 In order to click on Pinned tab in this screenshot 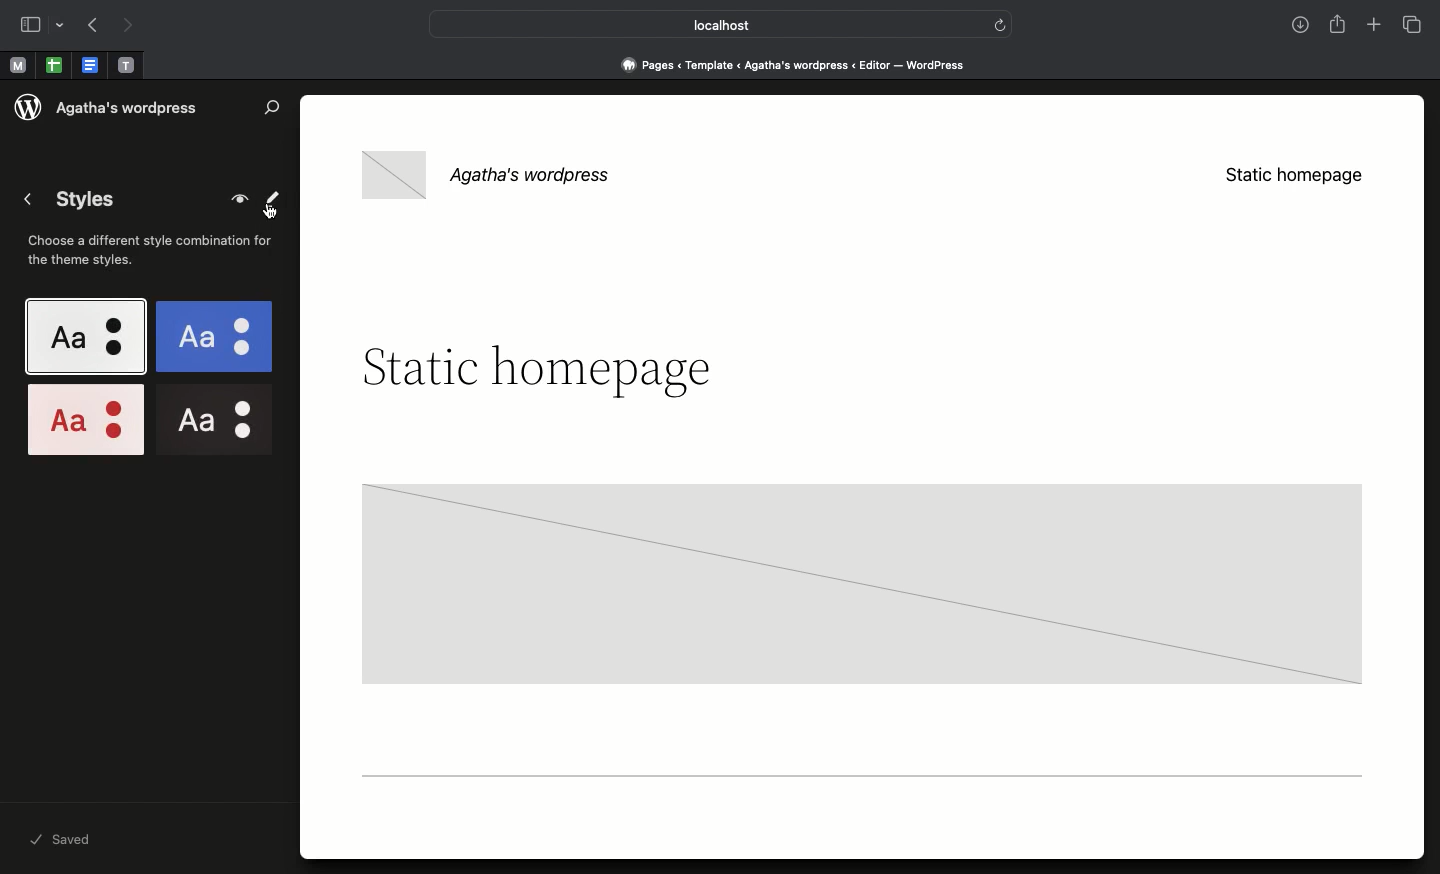, I will do `click(92, 66)`.